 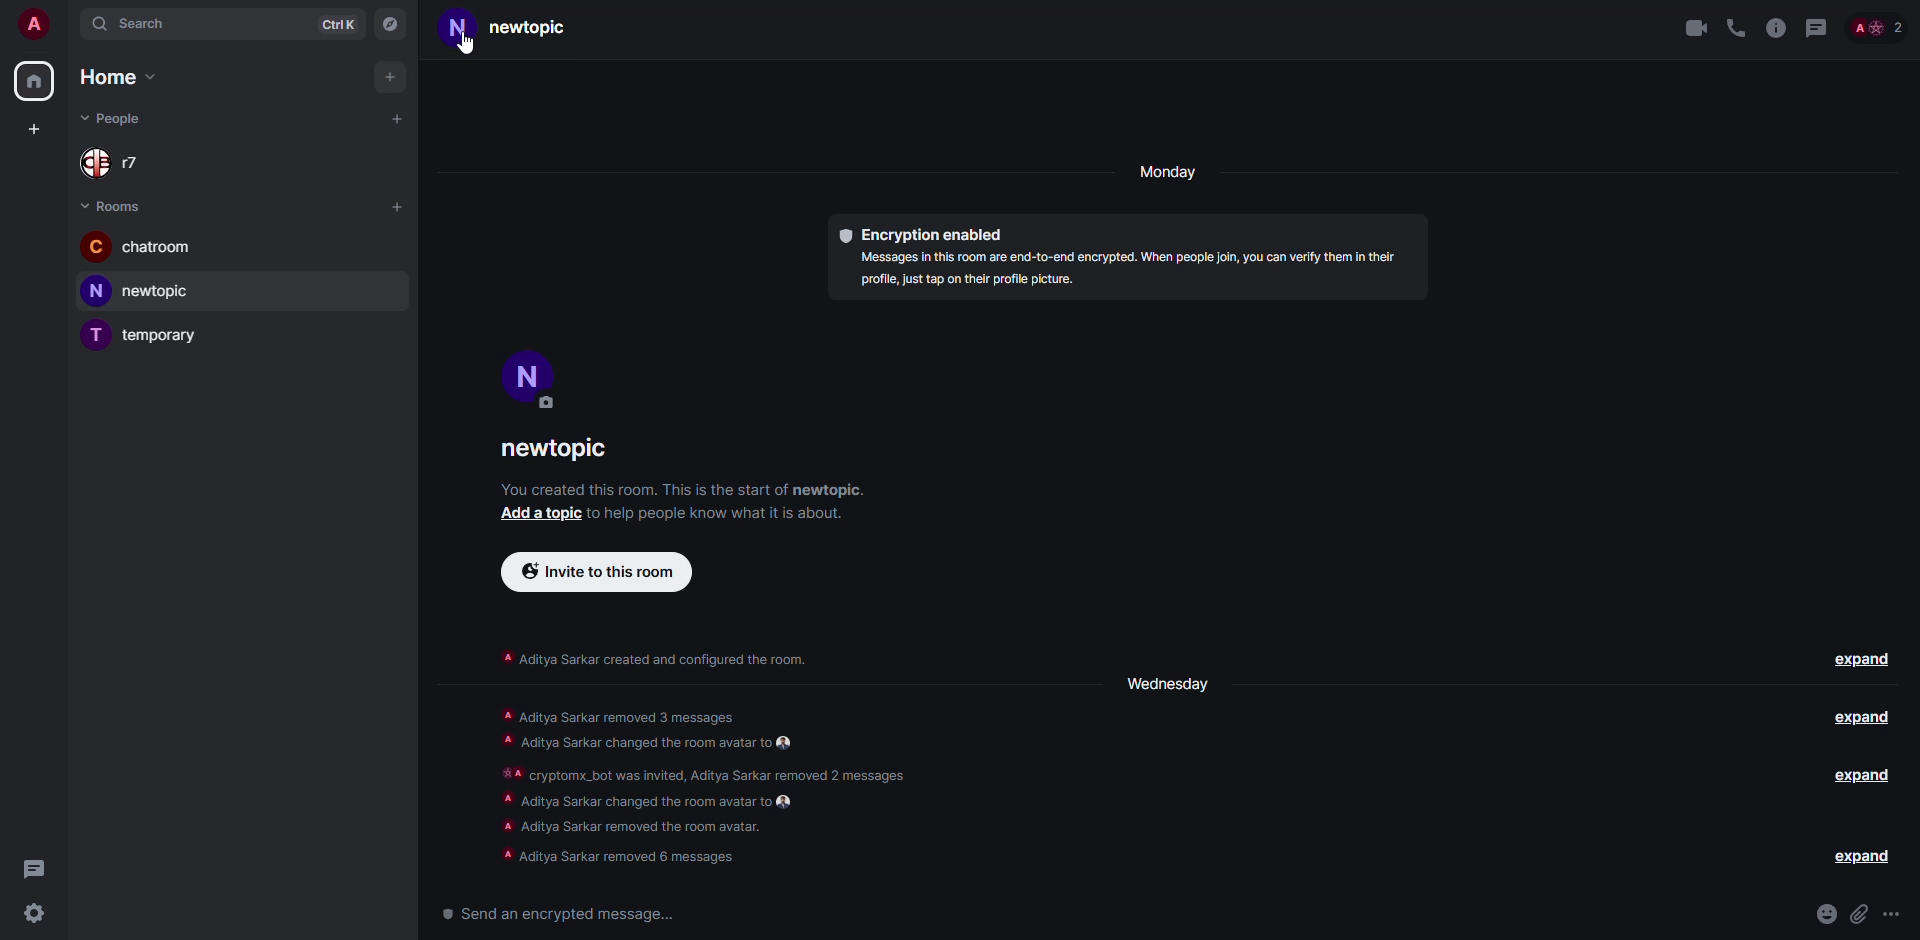 I want to click on ctrlK, so click(x=338, y=27).